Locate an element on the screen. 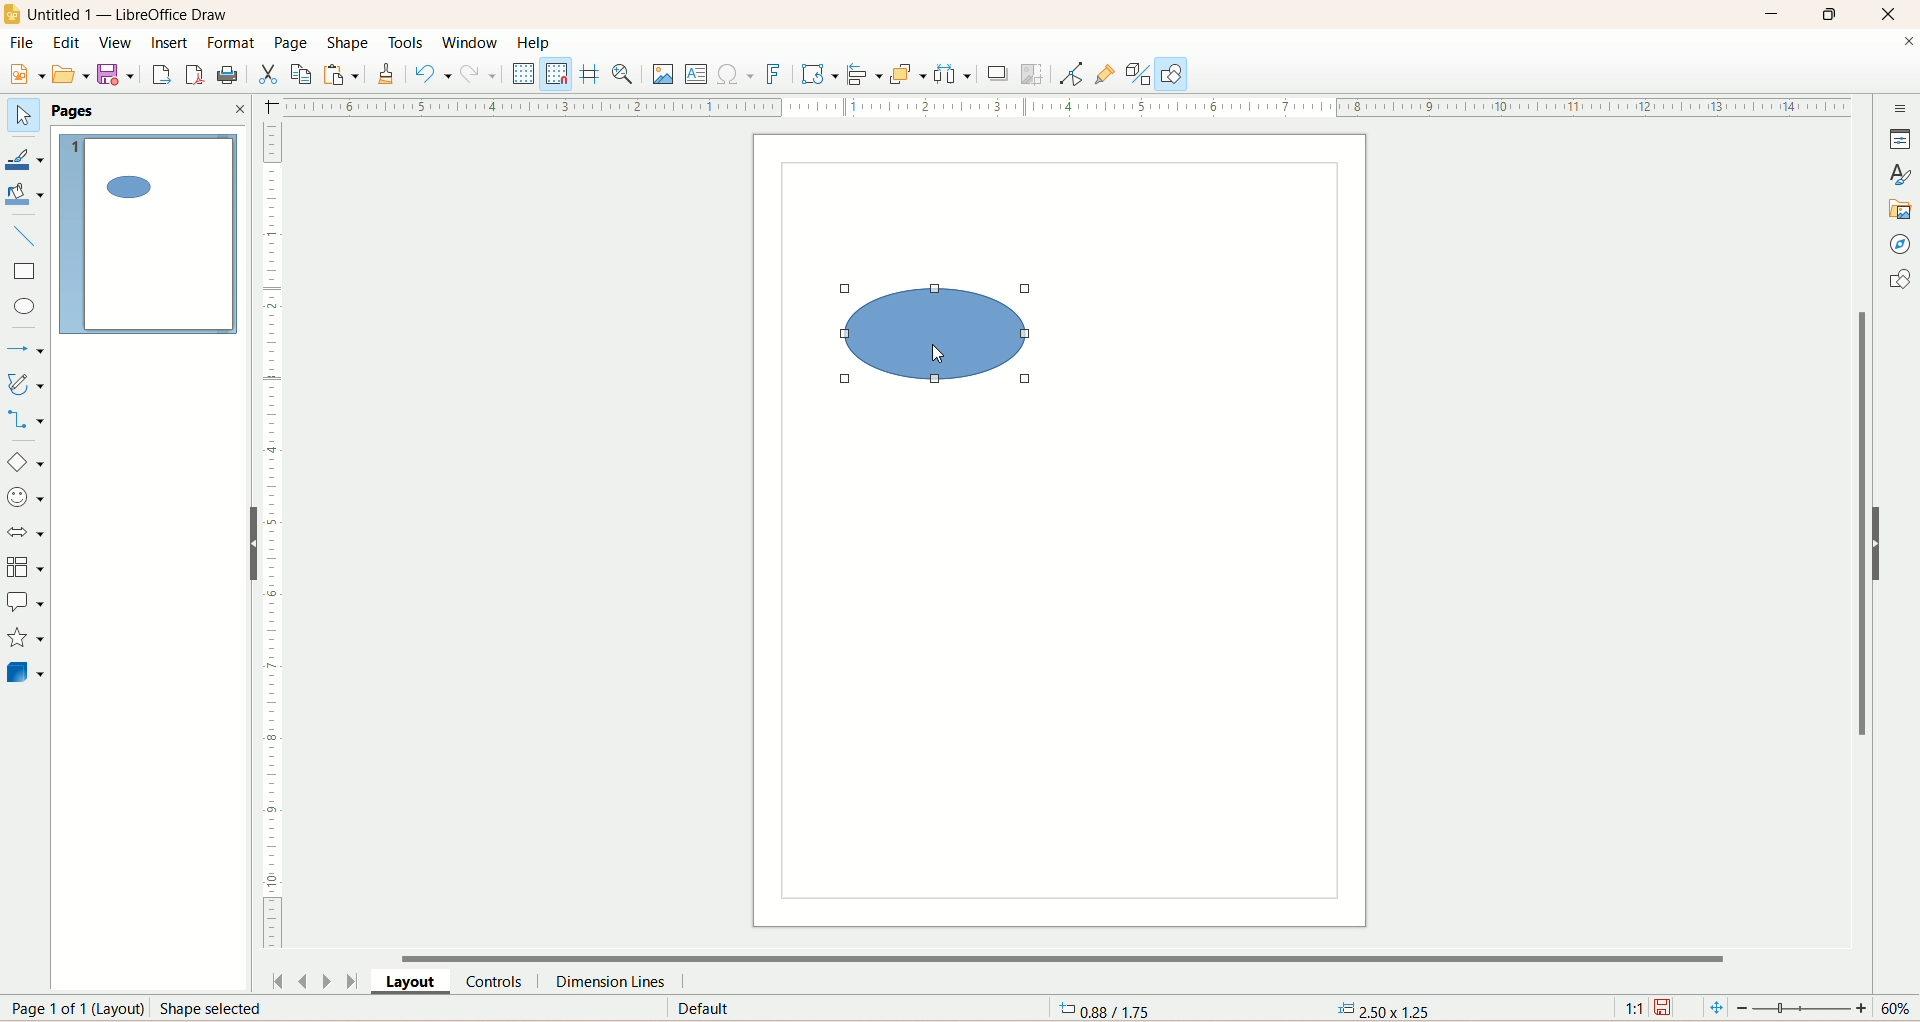 Image resolution: width=1920 pixels, height=1022 pixels. next page is located at coordinates (329, 981).